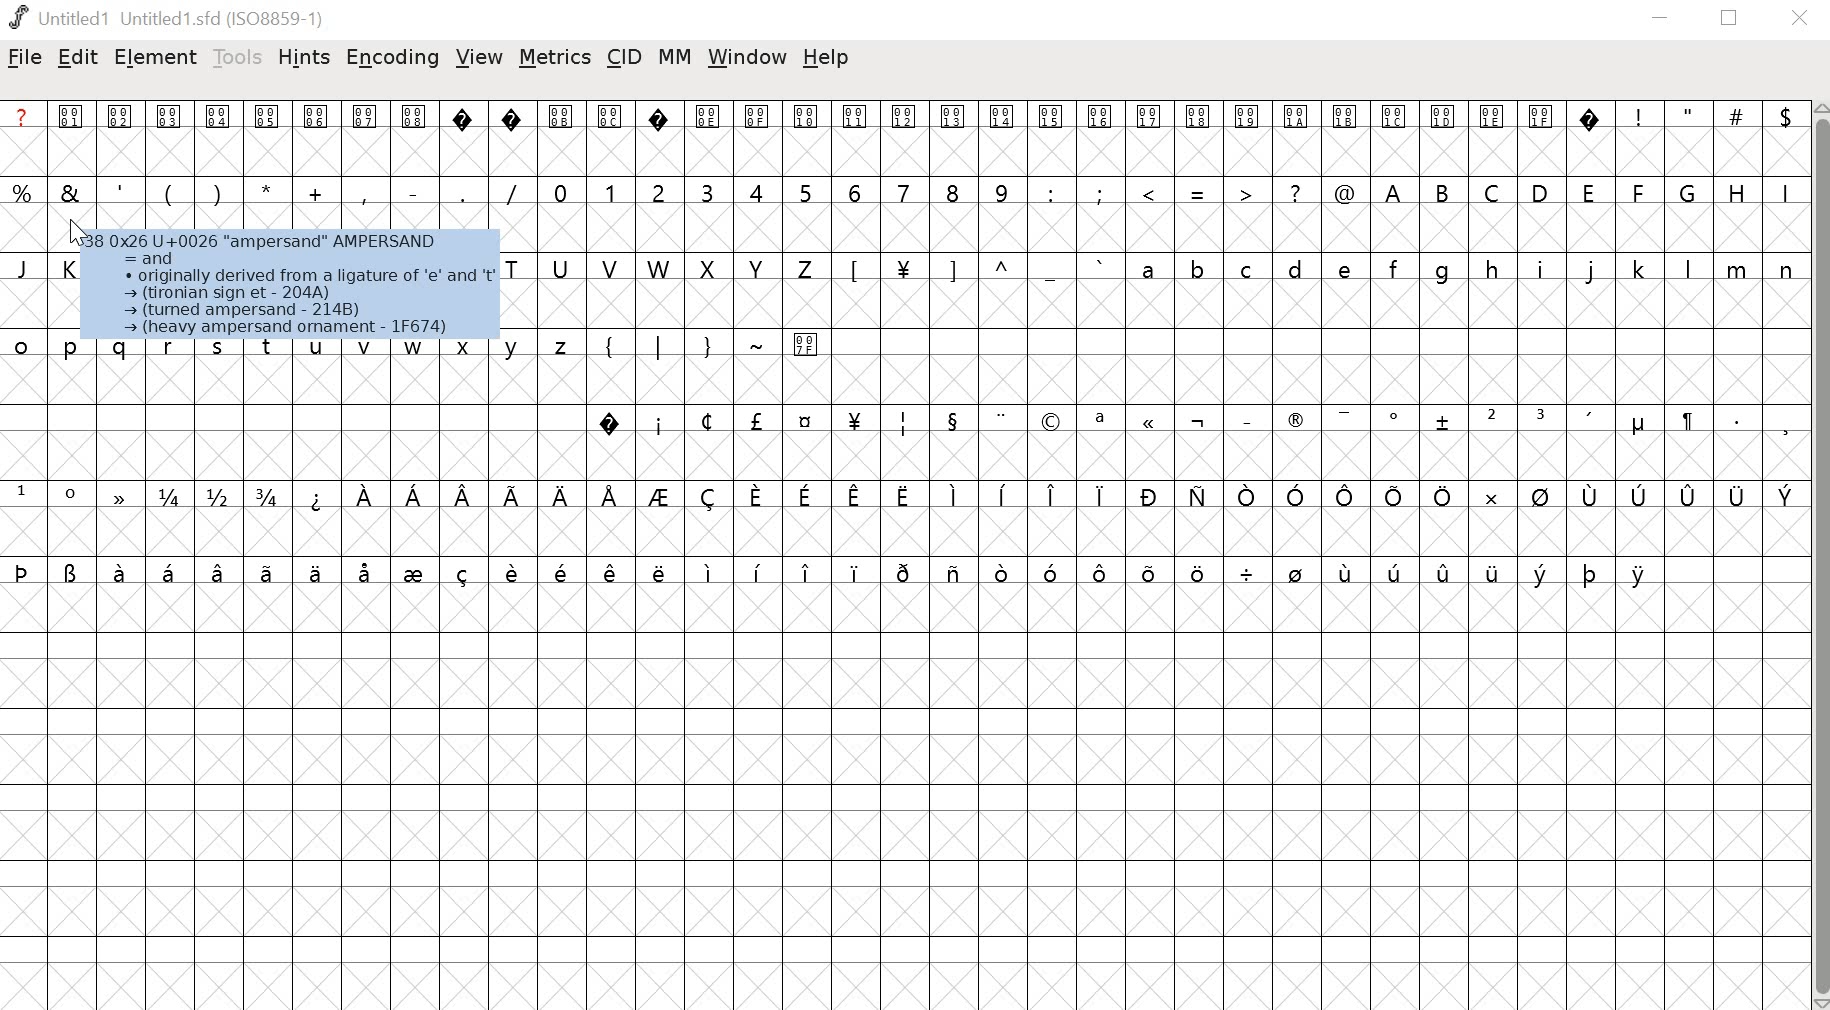 Image resolution: width=1830 pixels, height=1010 pixels. What do you see at coordinates (218, 192) in the screenshot?
I see `)` at bounding box center [218, 192].